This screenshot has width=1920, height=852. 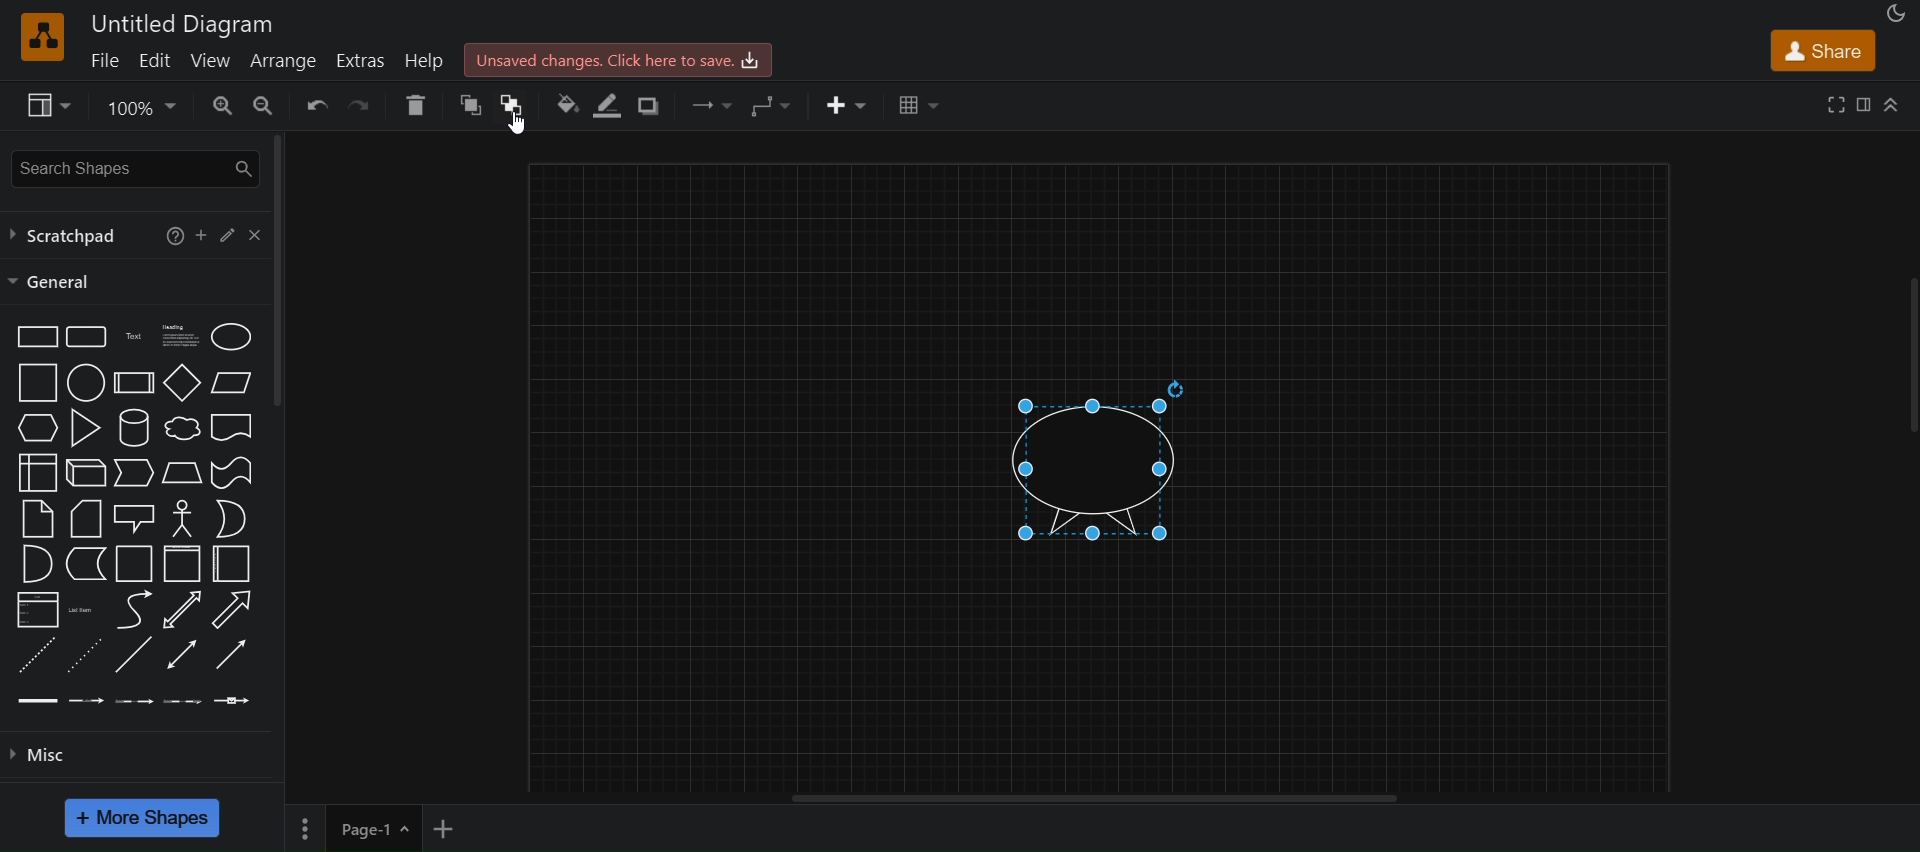 I want to click on to back, so click(x=510, y=107).